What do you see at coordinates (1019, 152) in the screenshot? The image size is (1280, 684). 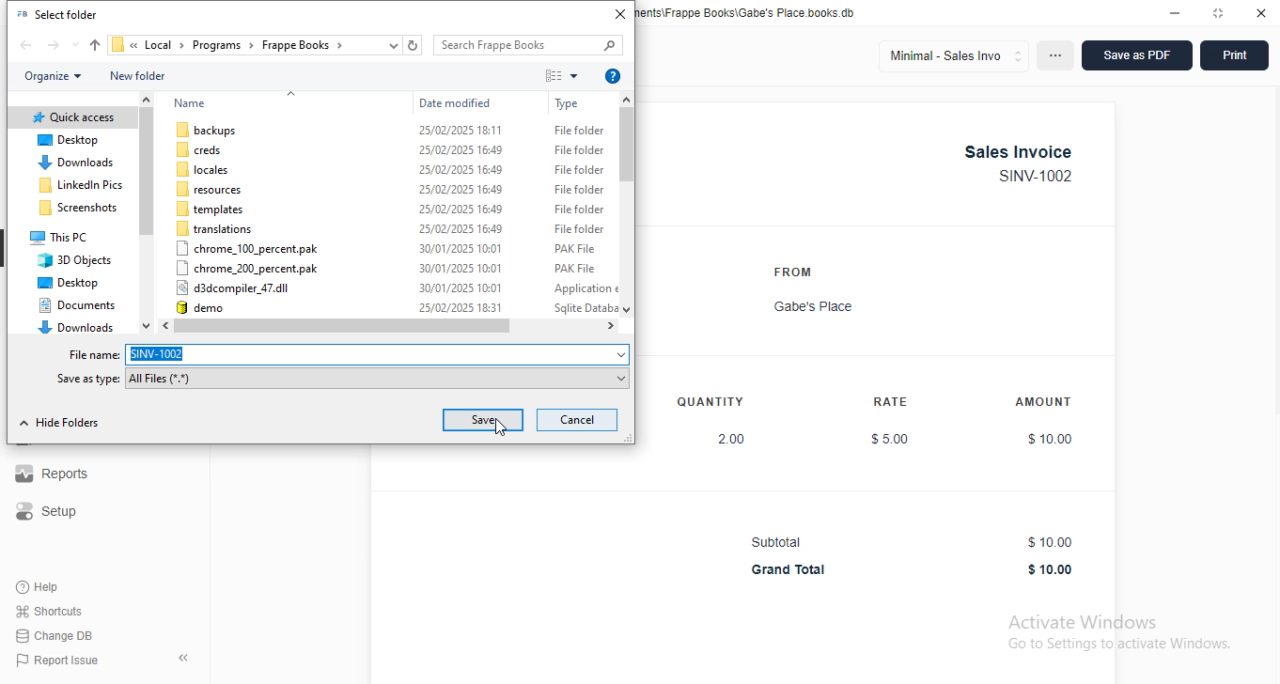 I see `Sales Invoice` at bounding box center [1019, 152].